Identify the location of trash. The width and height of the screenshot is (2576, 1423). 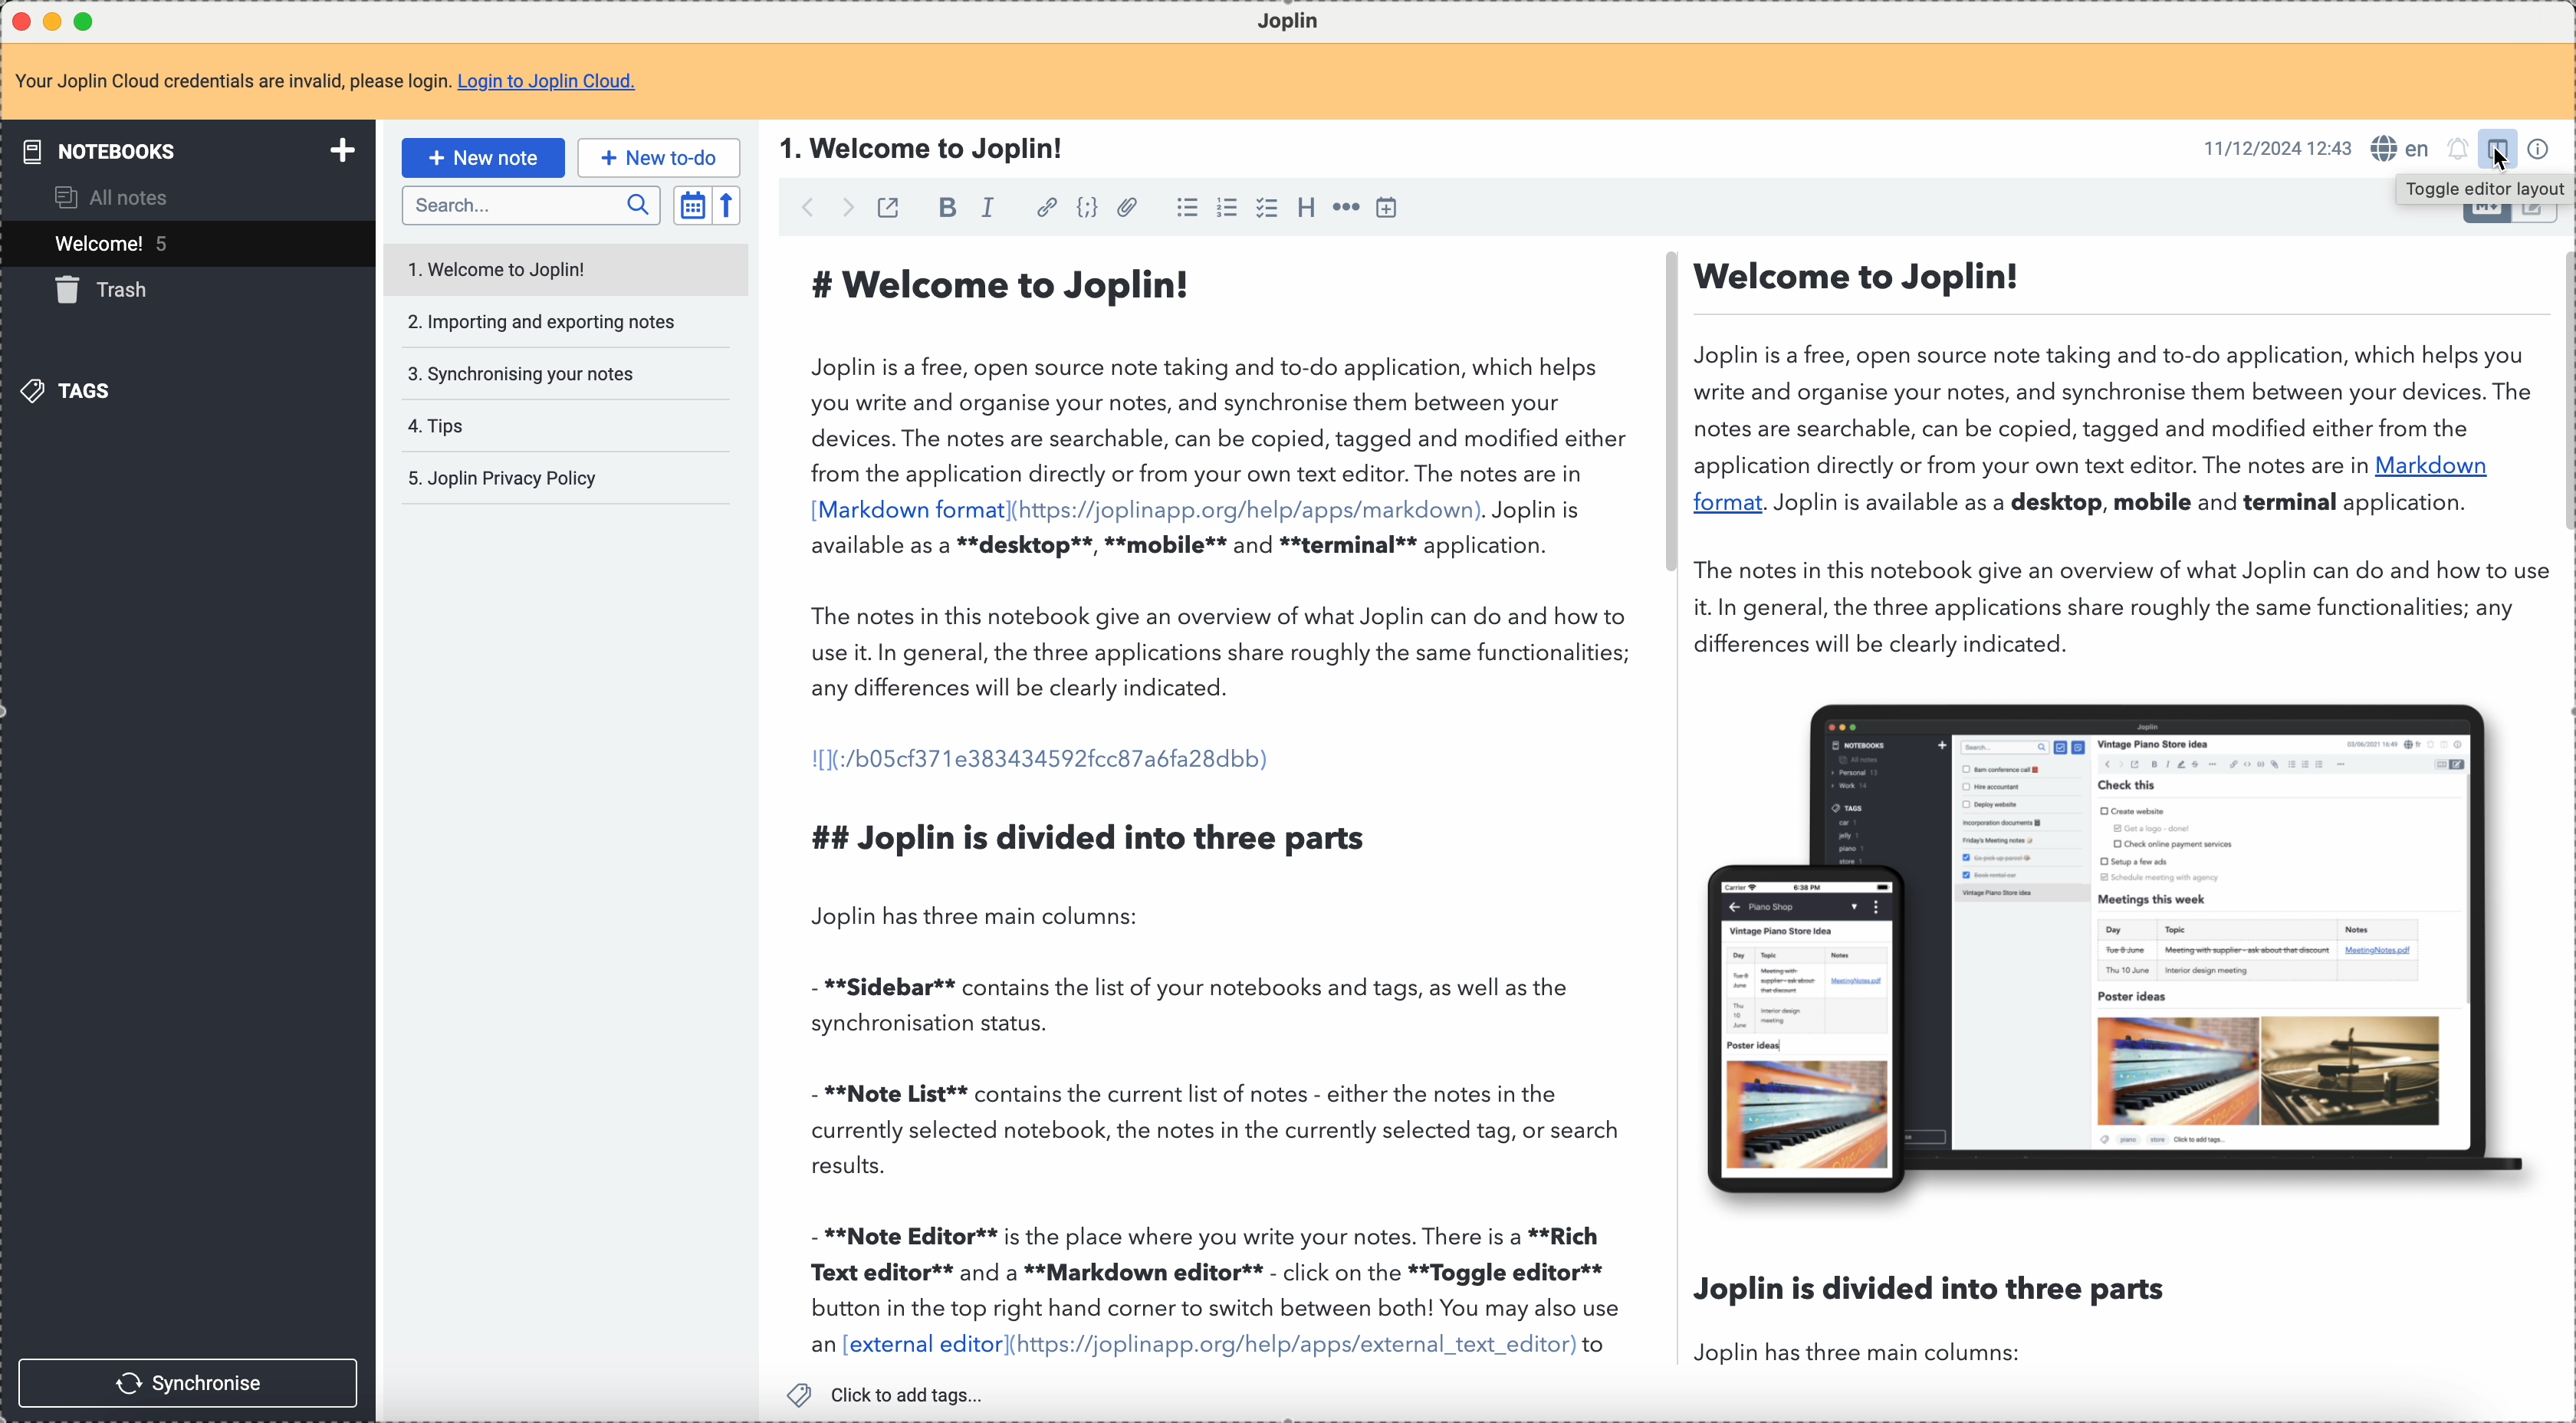
(101, 295).